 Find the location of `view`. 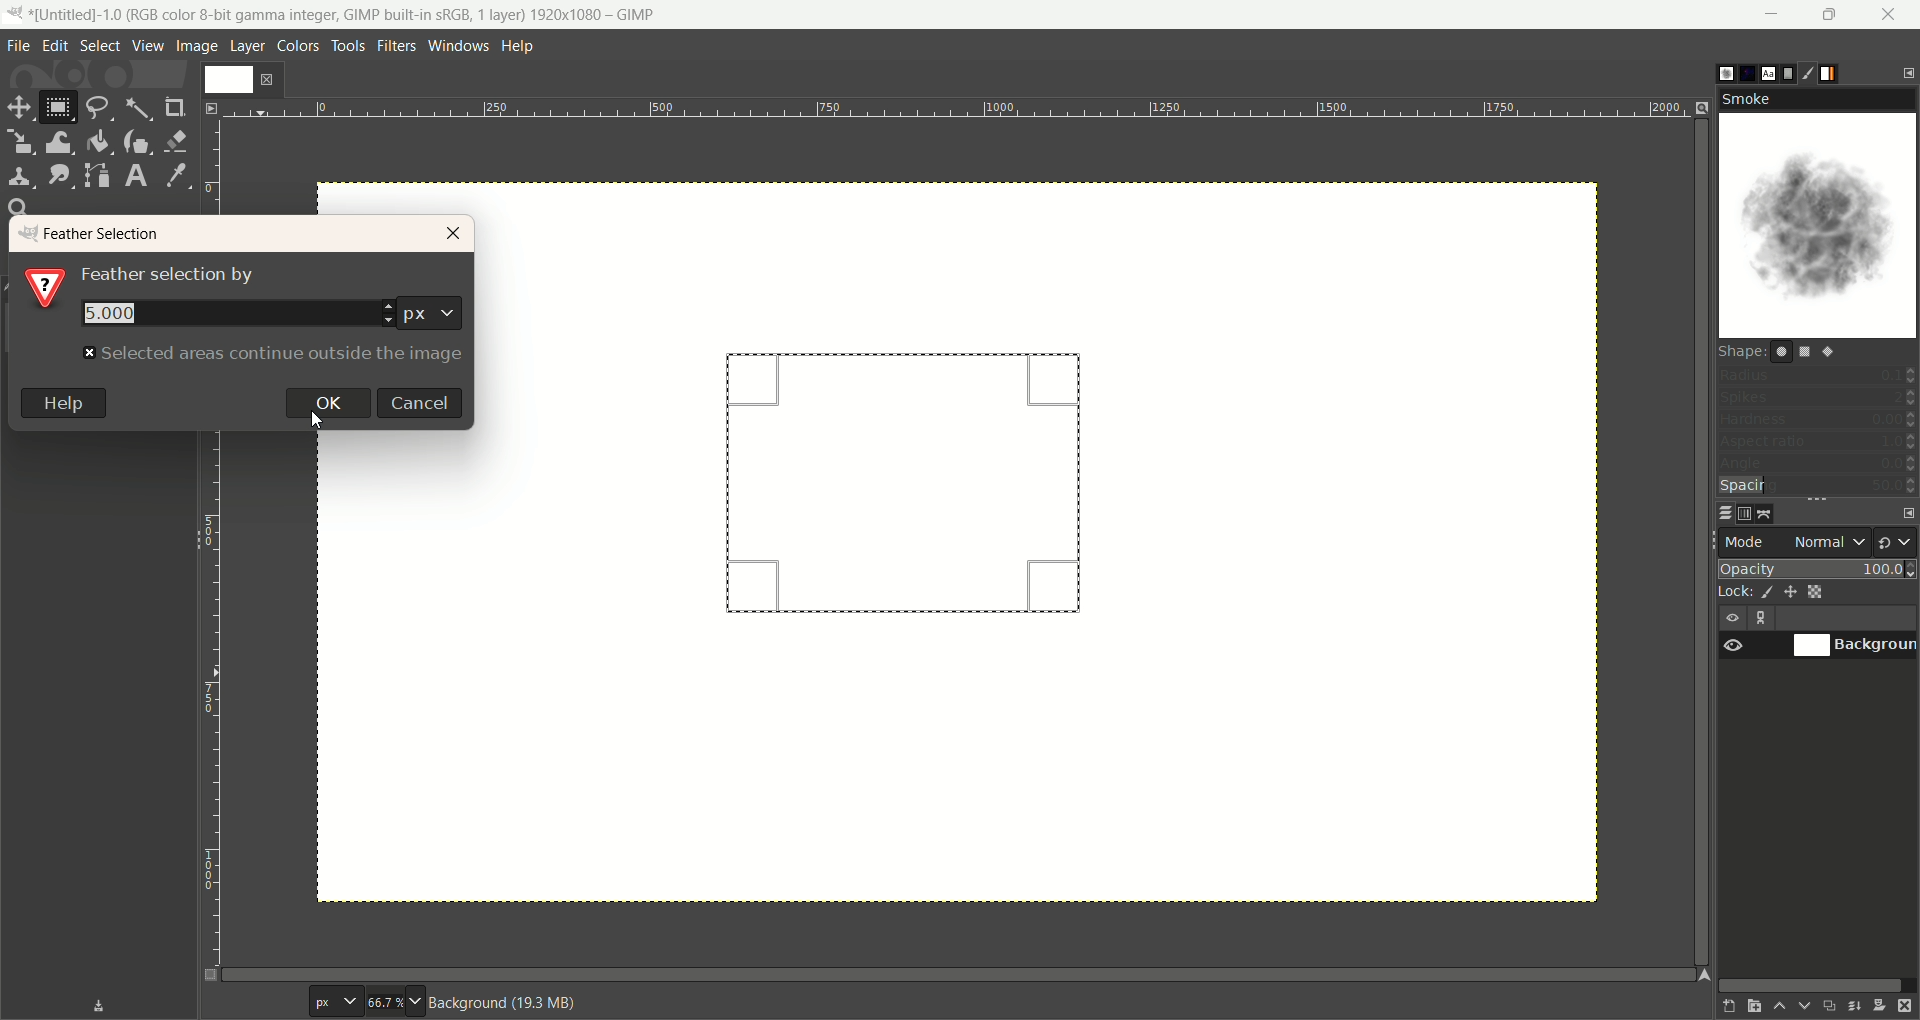

view is located at coordinates (149, 47).